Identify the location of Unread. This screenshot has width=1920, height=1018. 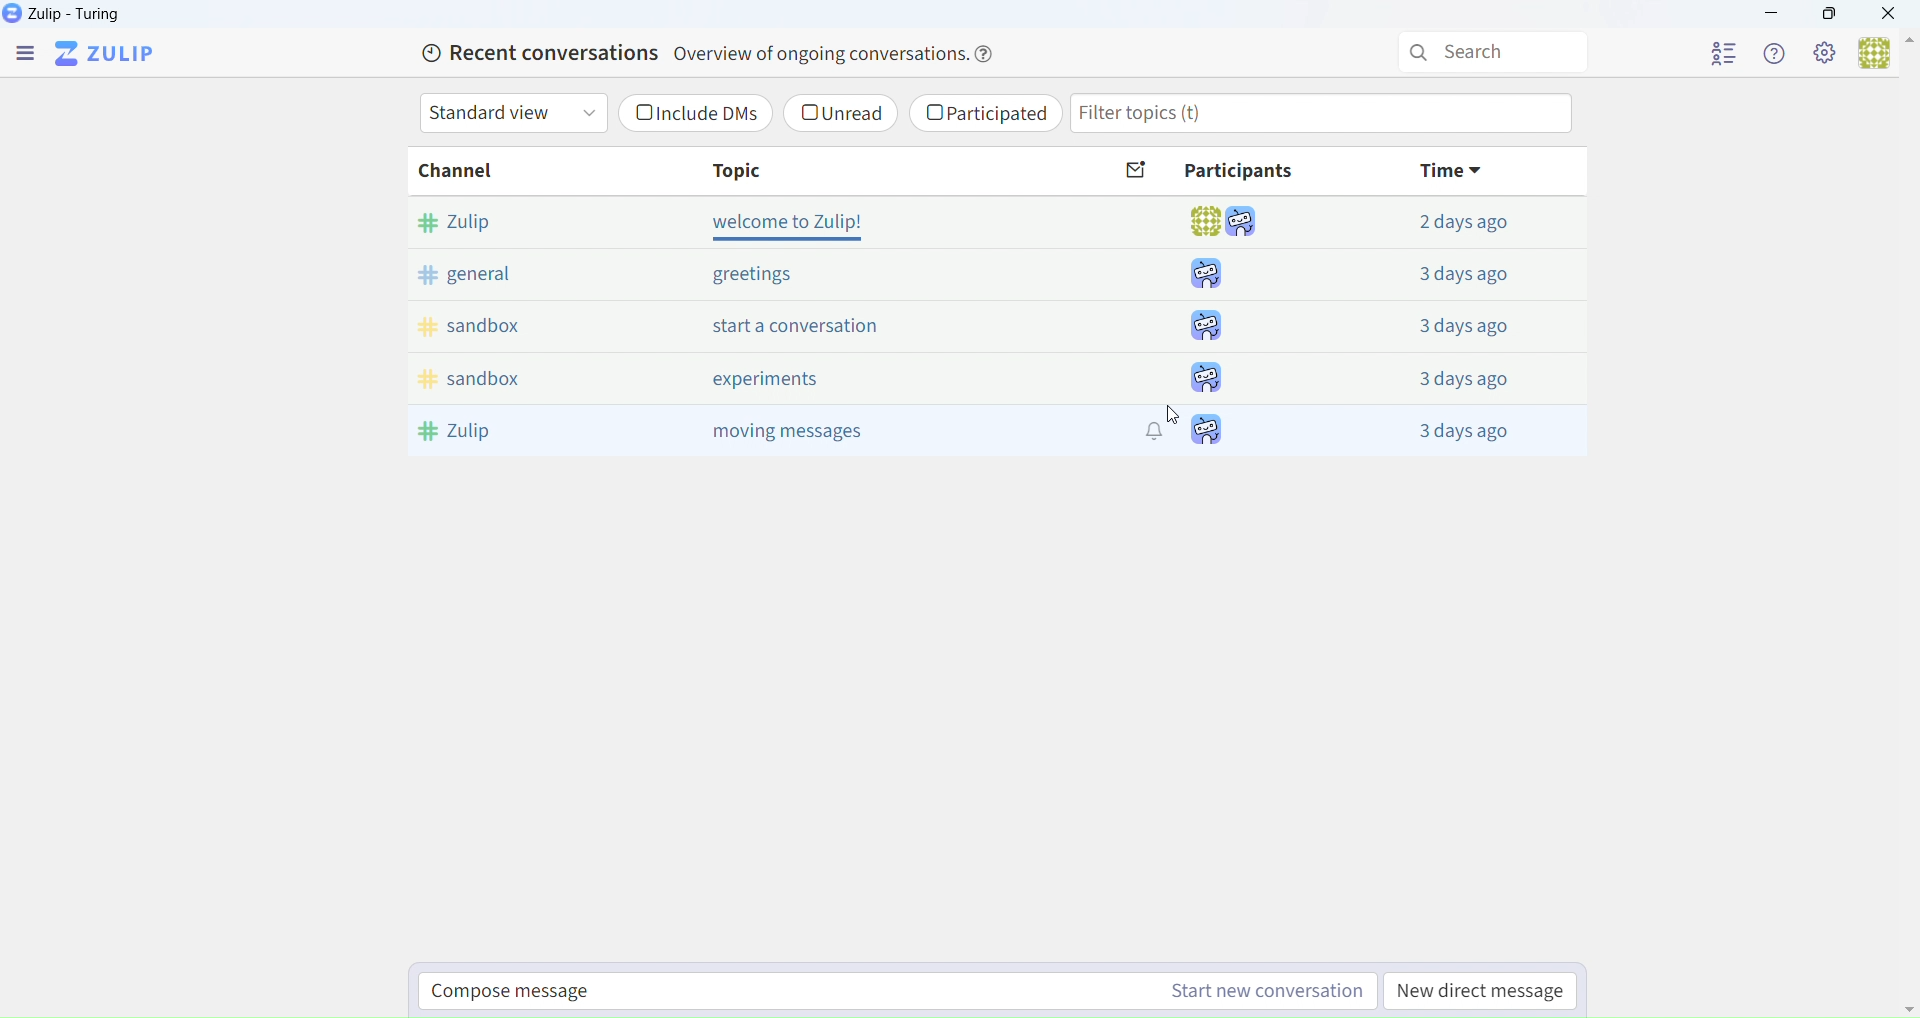
(848, 113).